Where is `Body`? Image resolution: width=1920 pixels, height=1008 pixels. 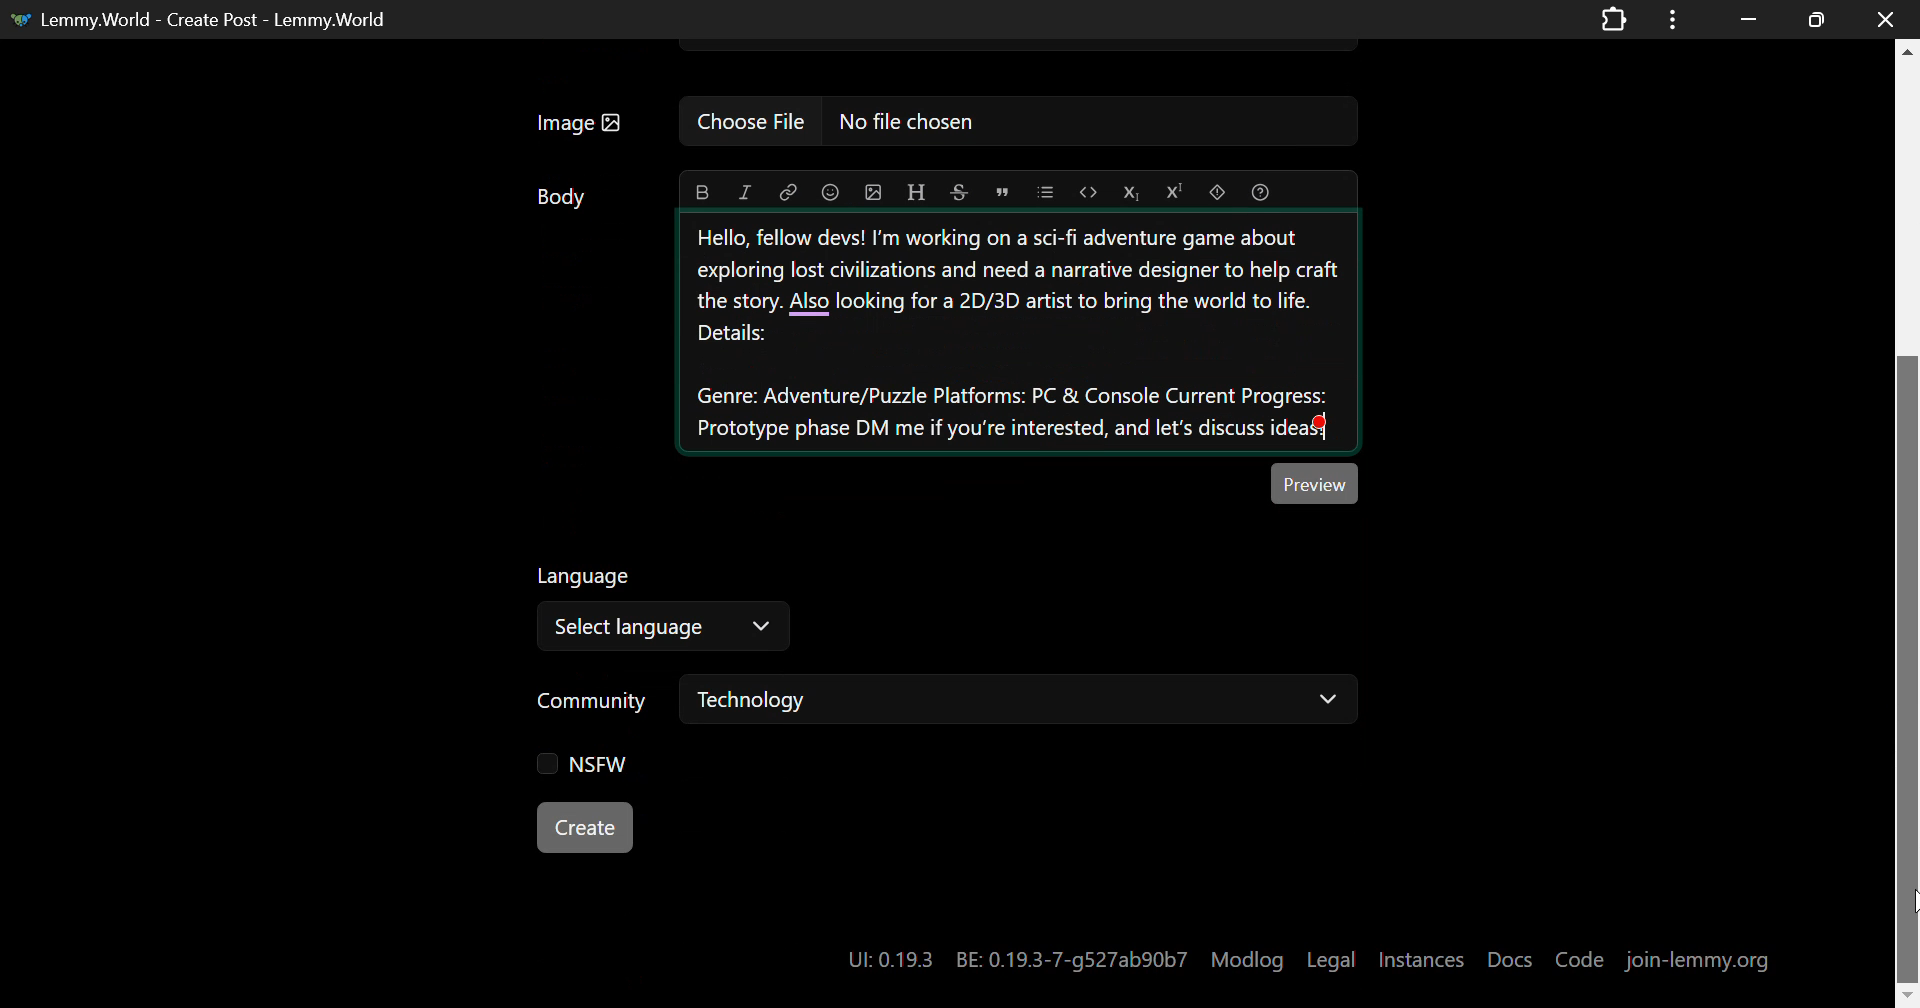
Body is located at coordinates (563, 197).